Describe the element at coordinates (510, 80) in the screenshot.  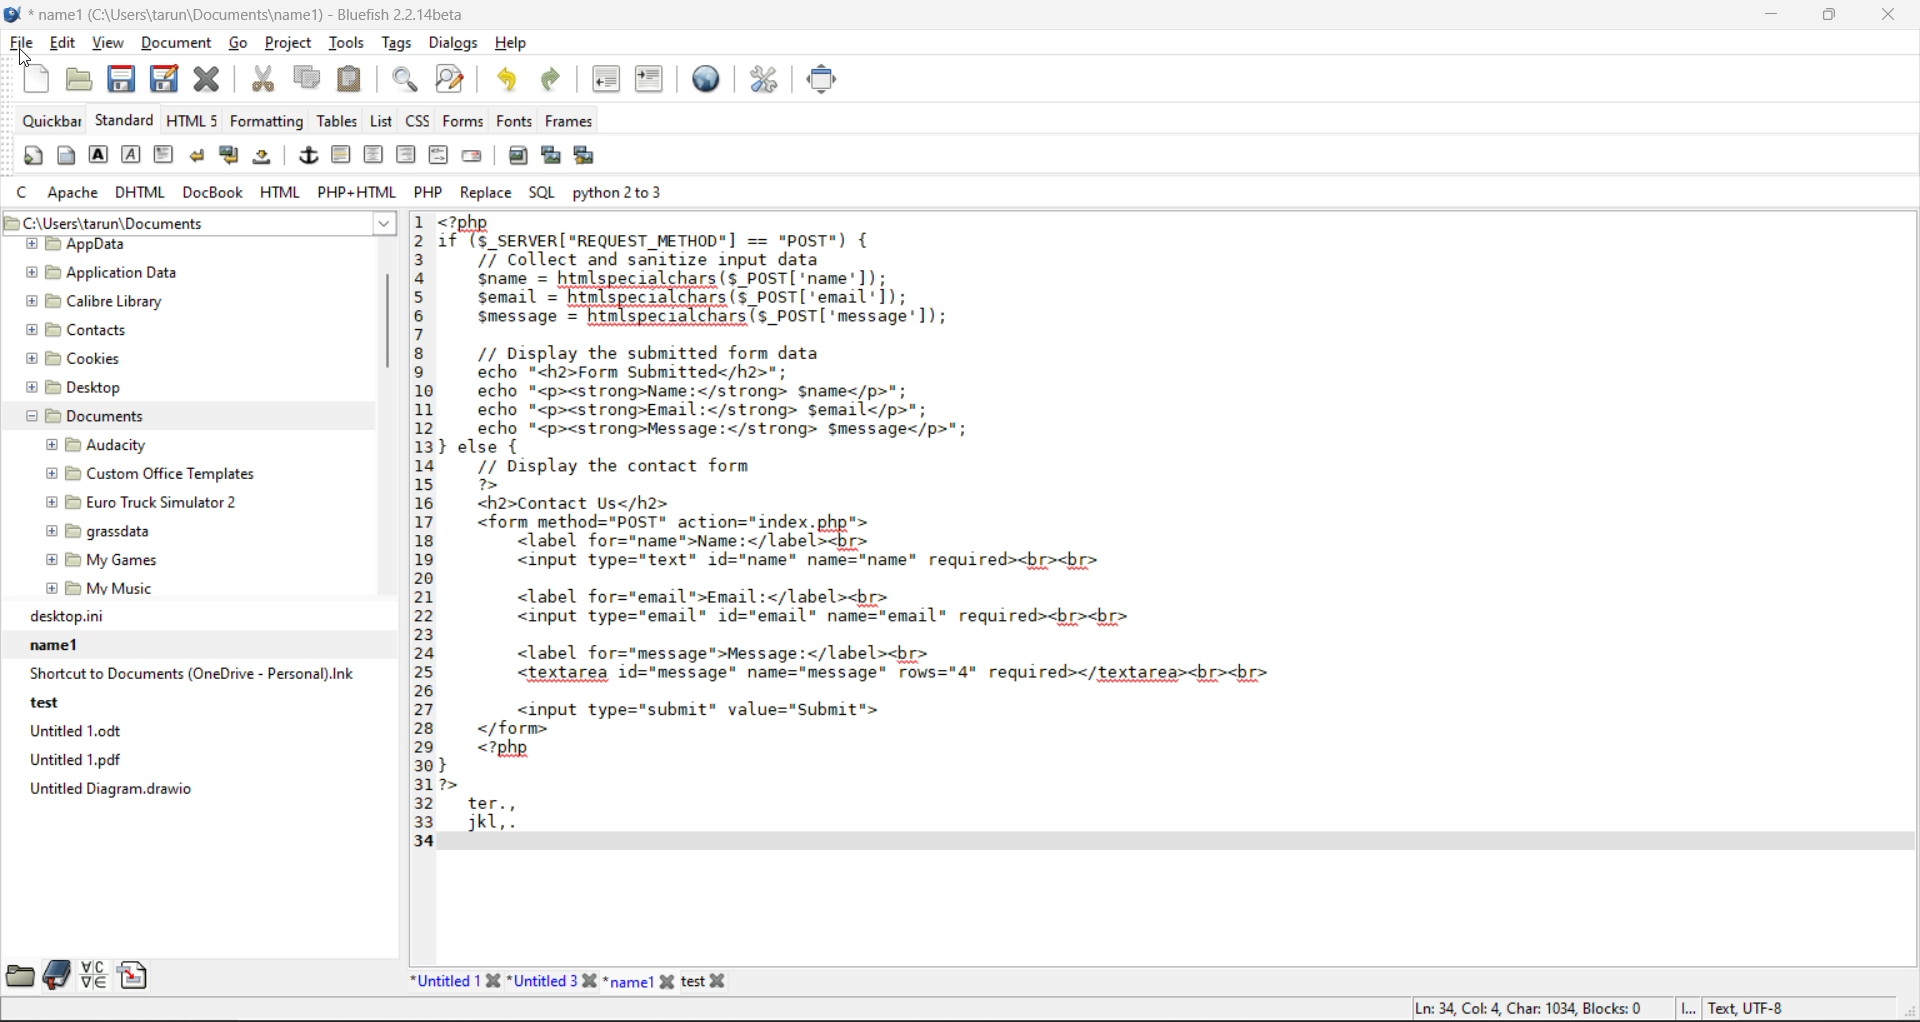
I see `undo` at that location.